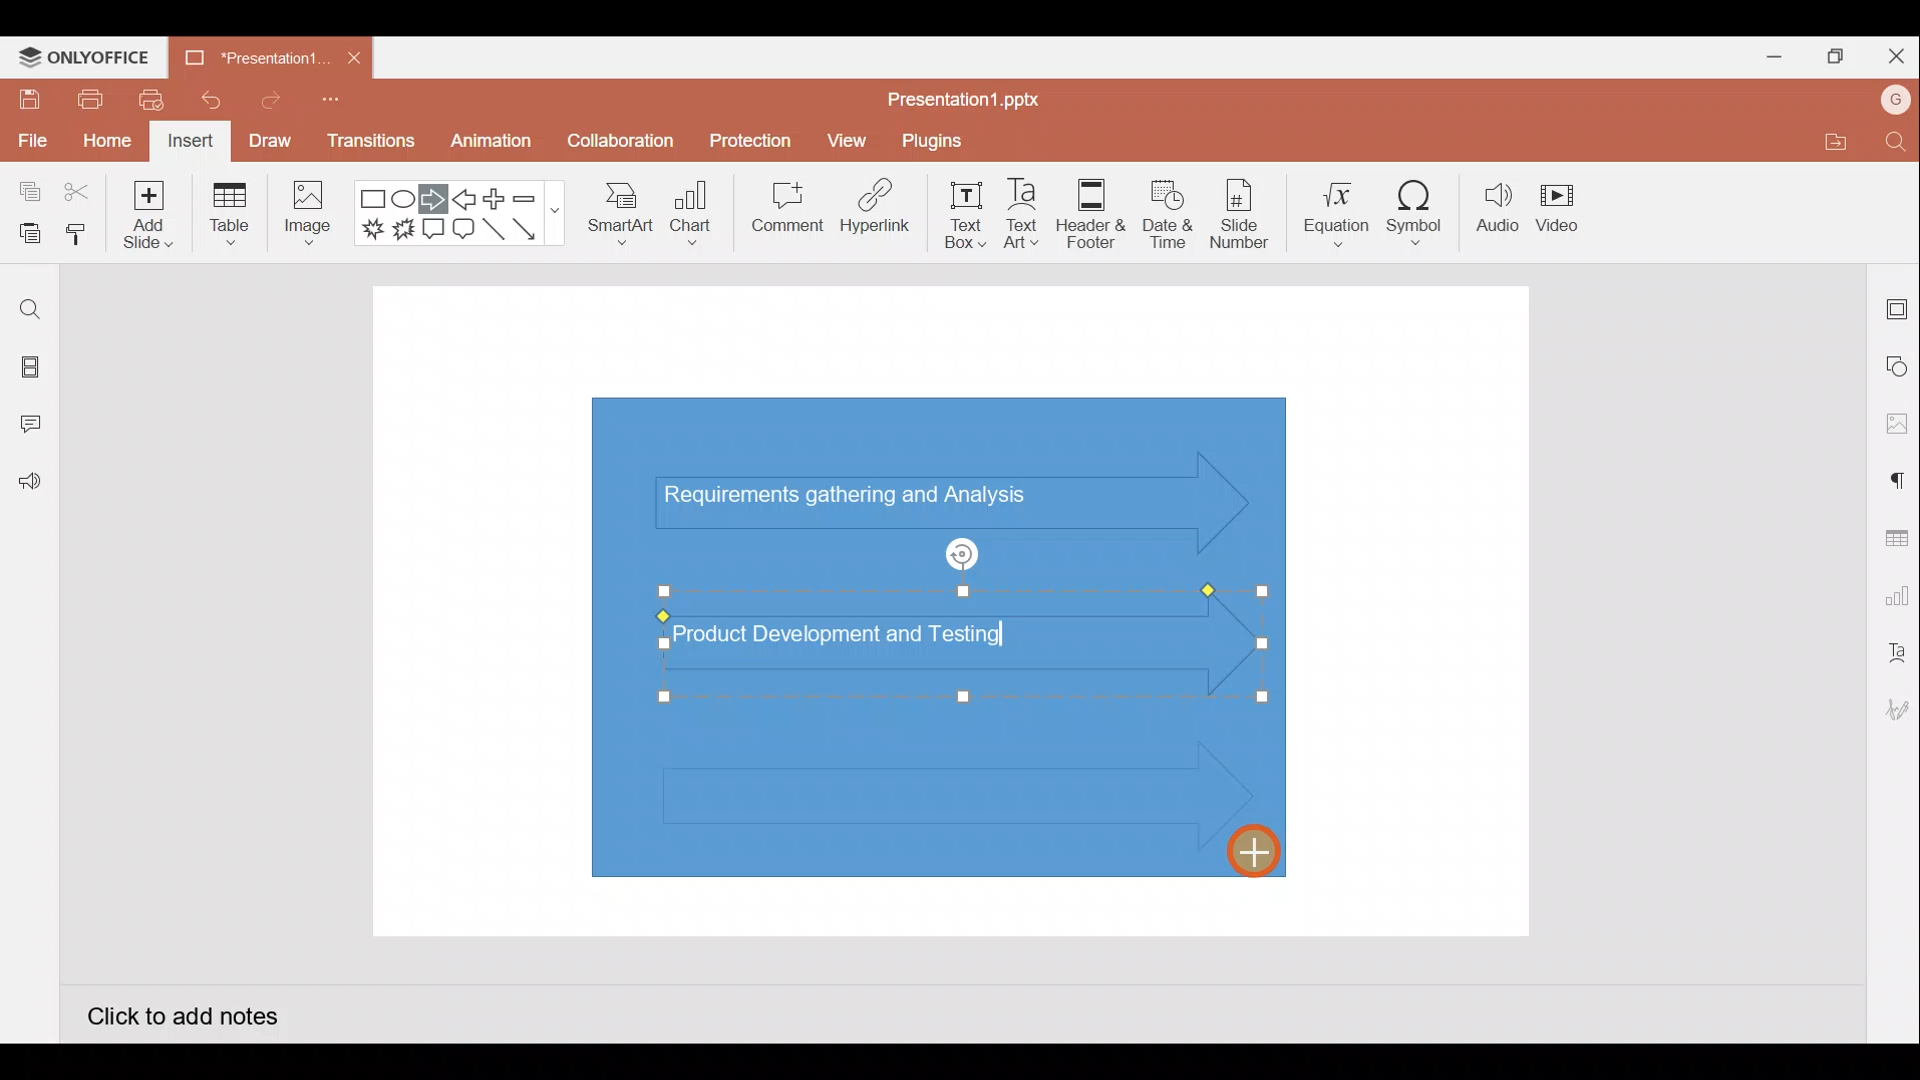 Image resolution: width=1920 pixels, height=1080 pixels. What do you see at coordinates (1560, 204) in the screenshot?
I see `Video` at bounding box center [1560, 204].